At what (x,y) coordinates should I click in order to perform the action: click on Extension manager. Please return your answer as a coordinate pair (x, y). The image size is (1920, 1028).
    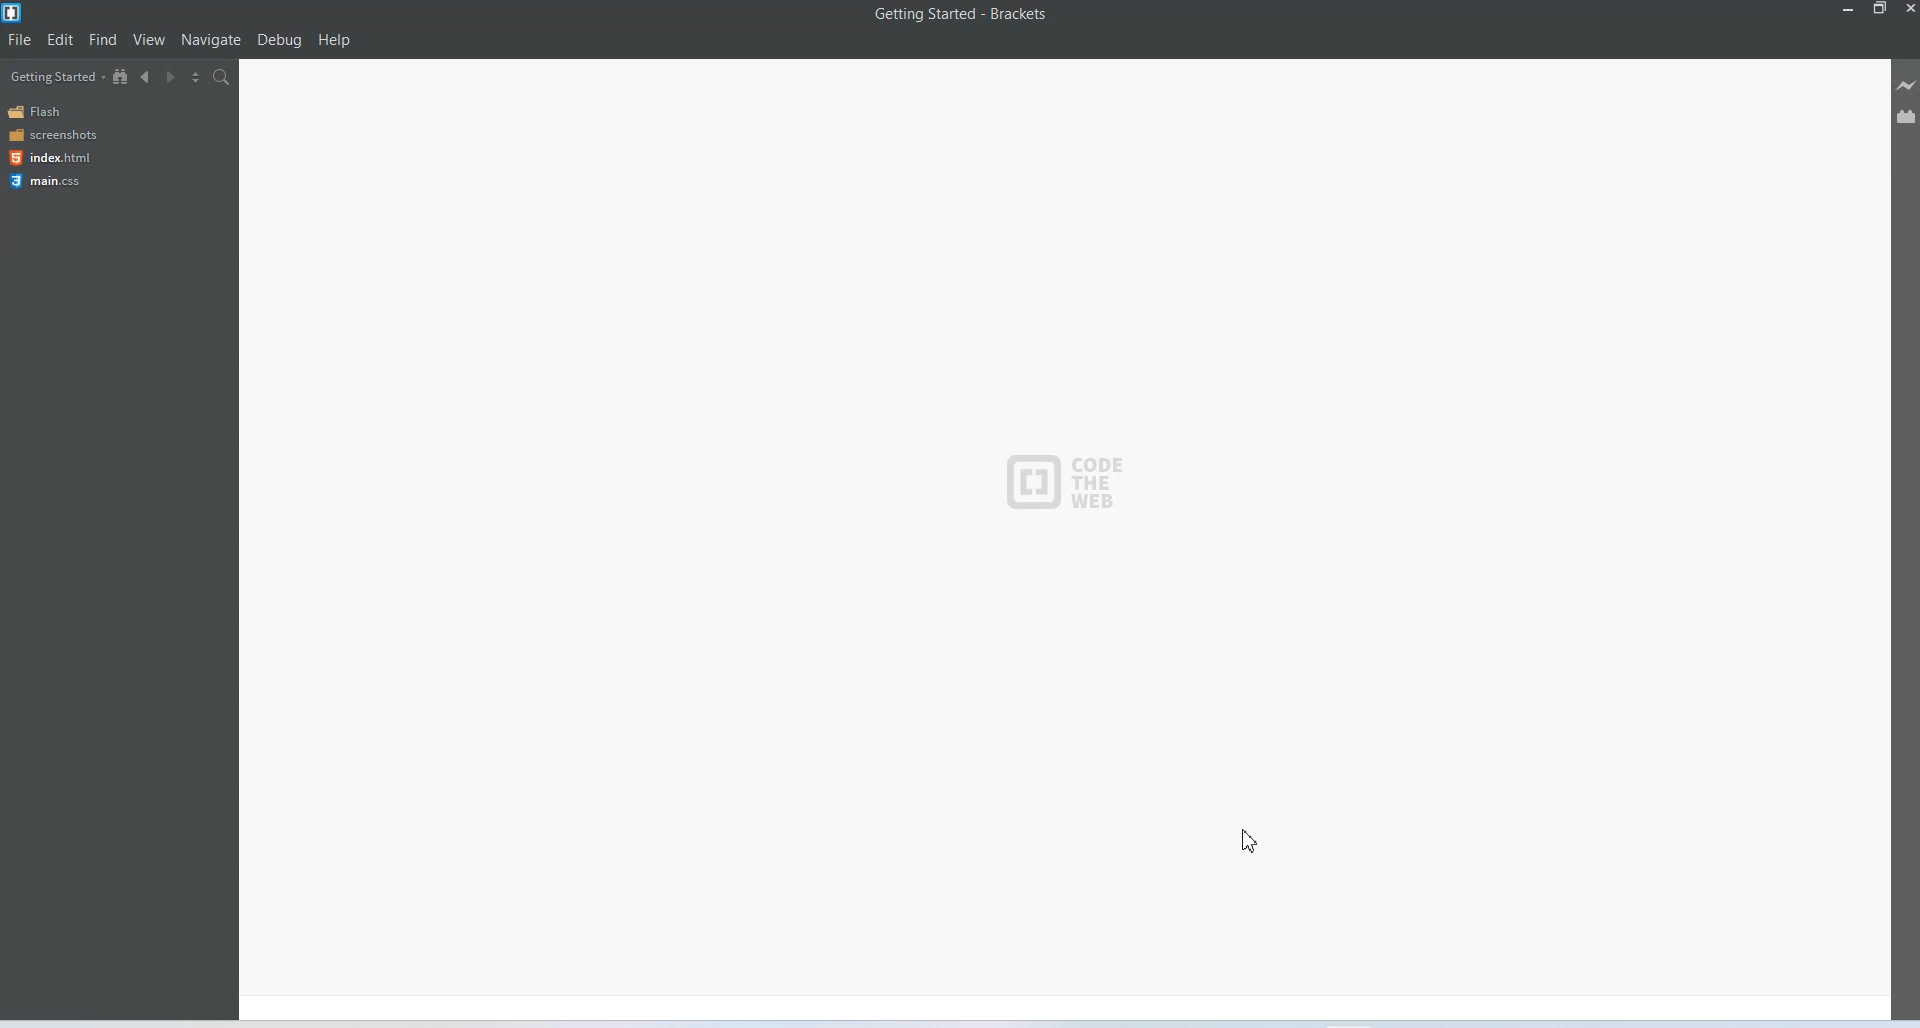
    Looking at the image, I should click on (1906, 116).